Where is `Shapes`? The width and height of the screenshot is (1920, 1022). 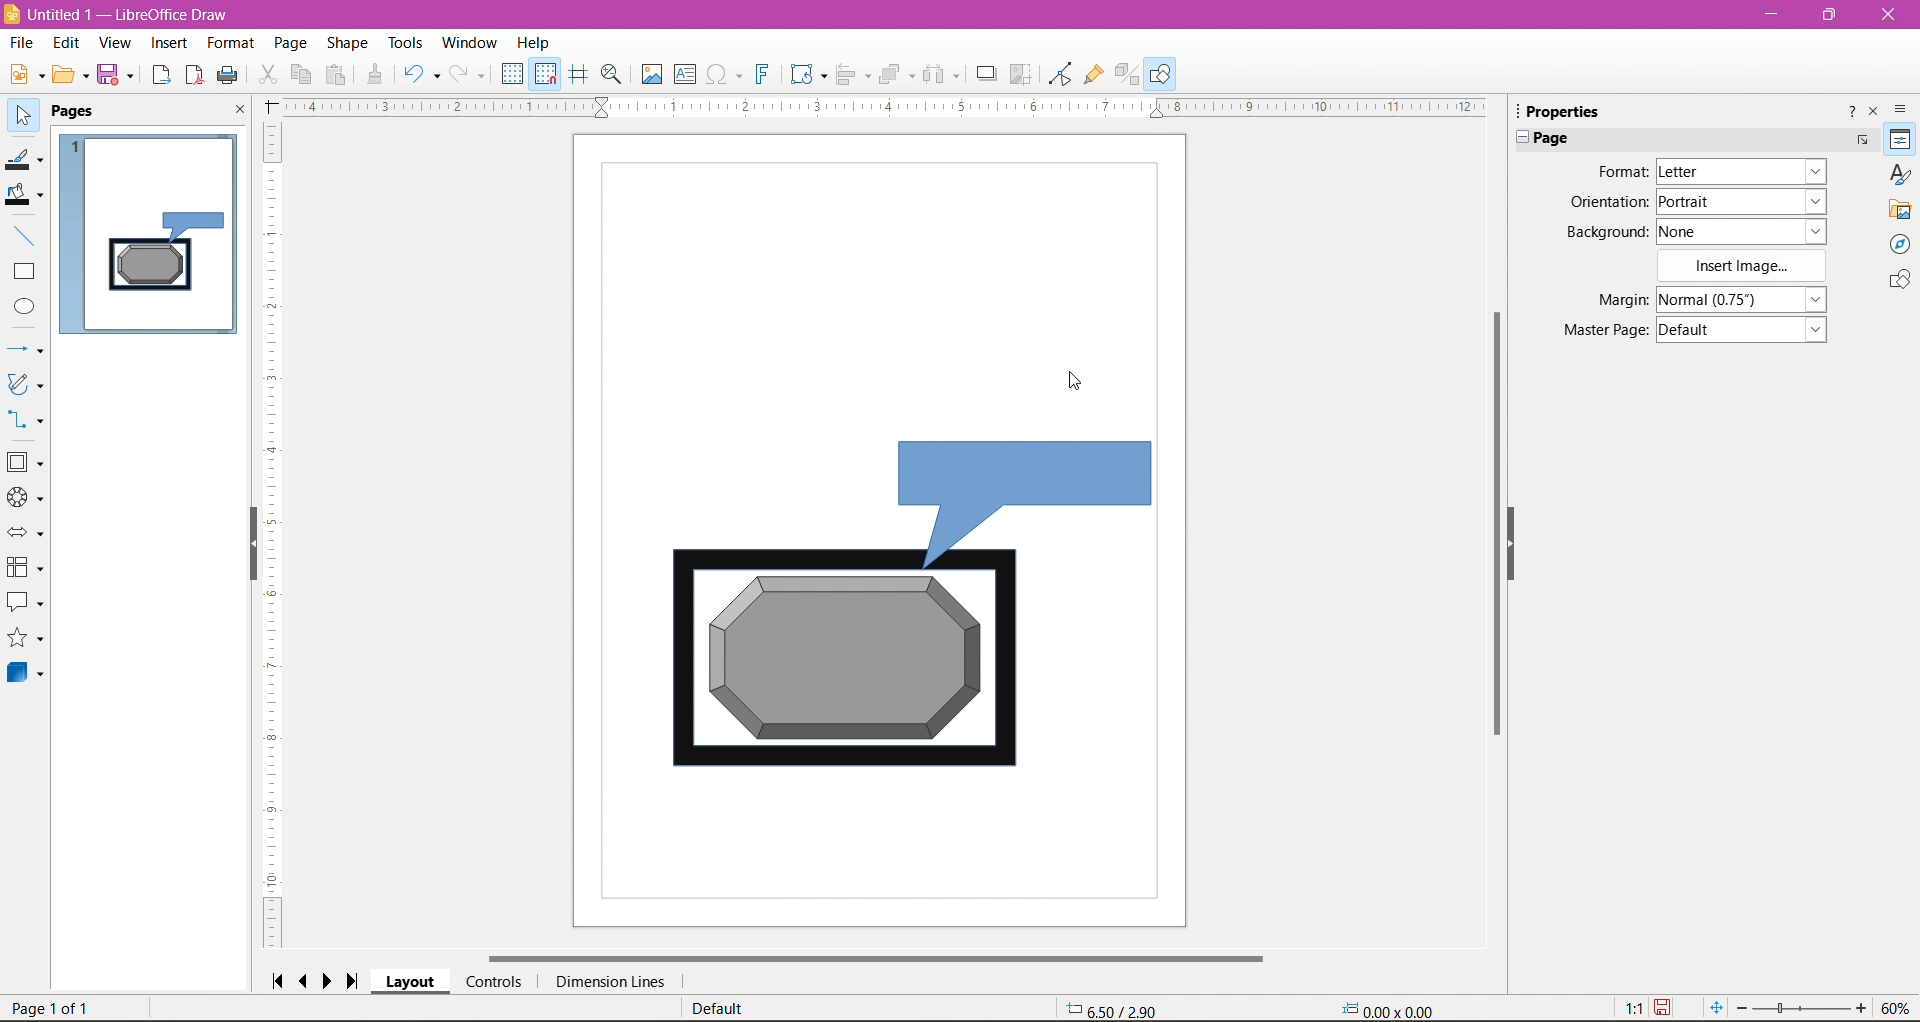
Shapes is located at coordinates (1897, 282).